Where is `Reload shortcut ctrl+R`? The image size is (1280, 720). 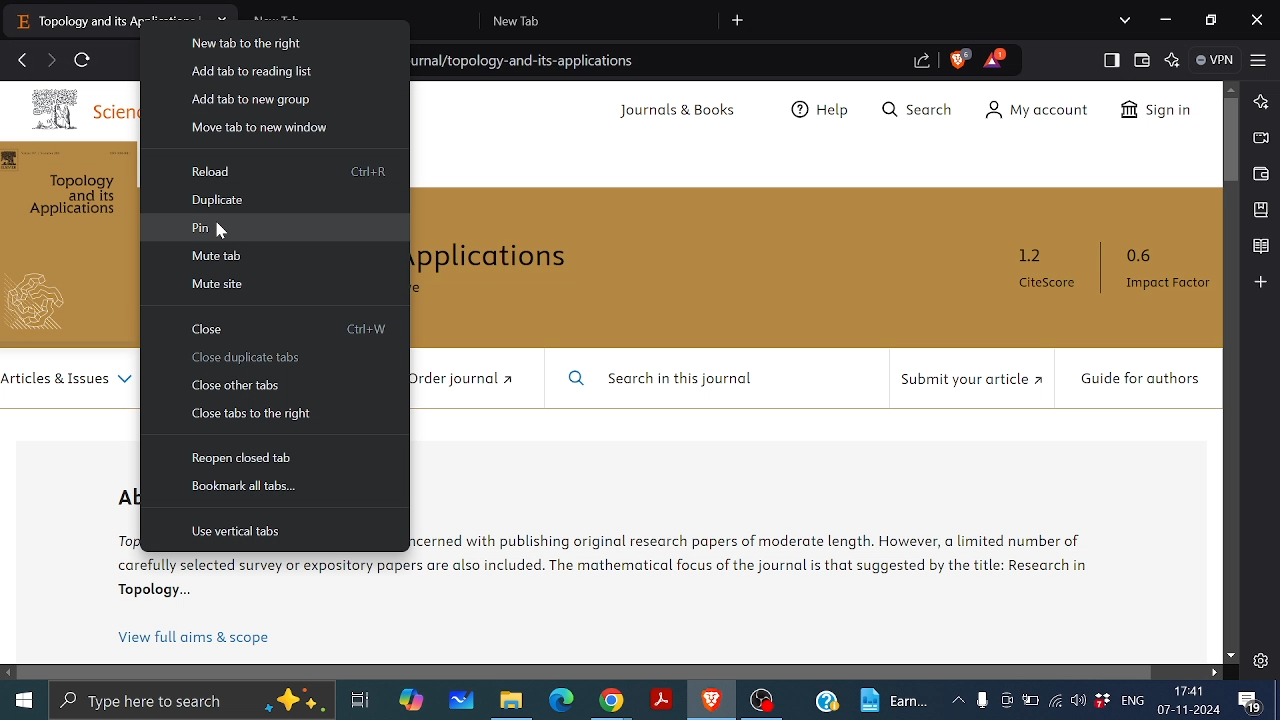
Reload shortcut ctrl+R is located at coordinates (366, 173).